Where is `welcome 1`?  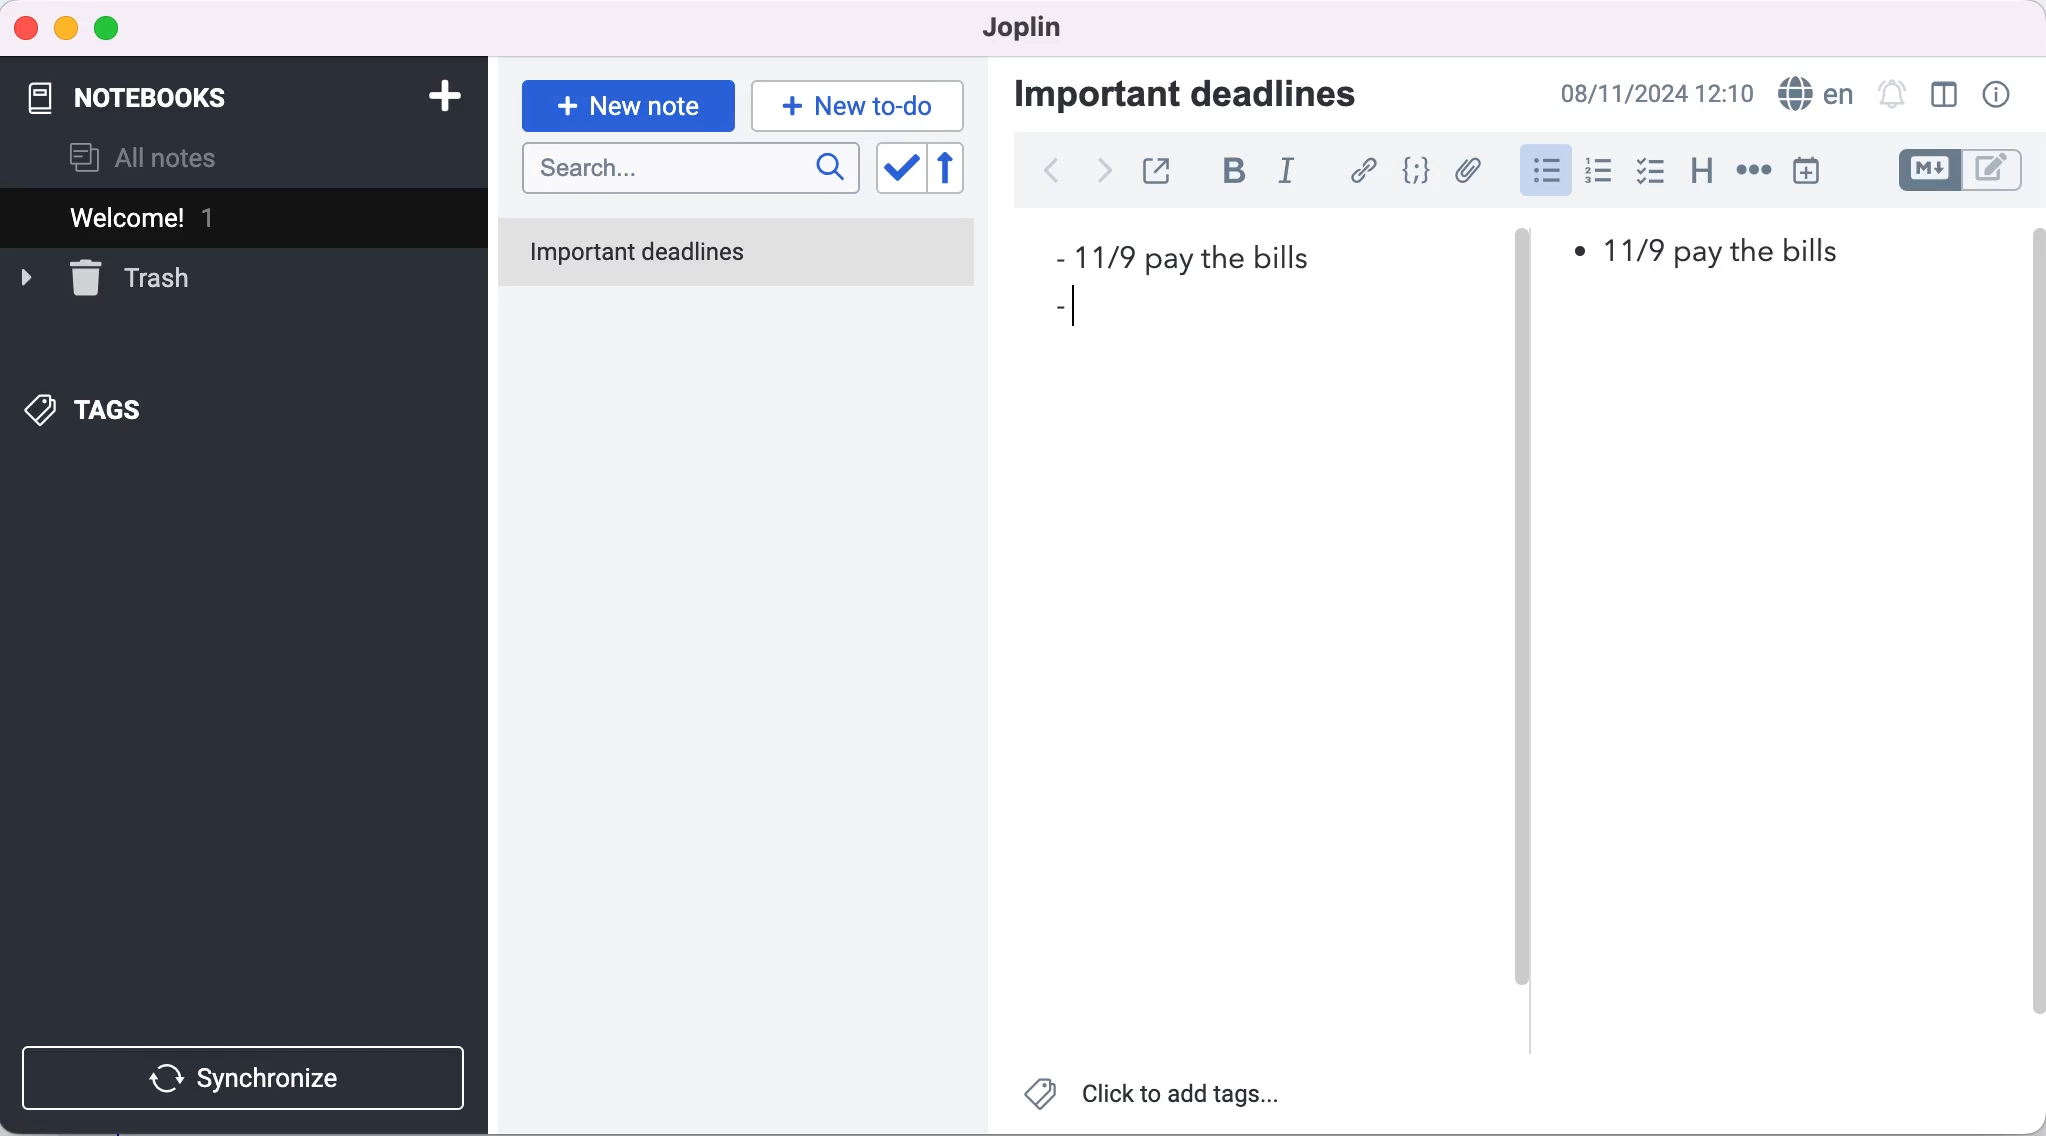 welcome 1 is located at coordinates (212, 218).